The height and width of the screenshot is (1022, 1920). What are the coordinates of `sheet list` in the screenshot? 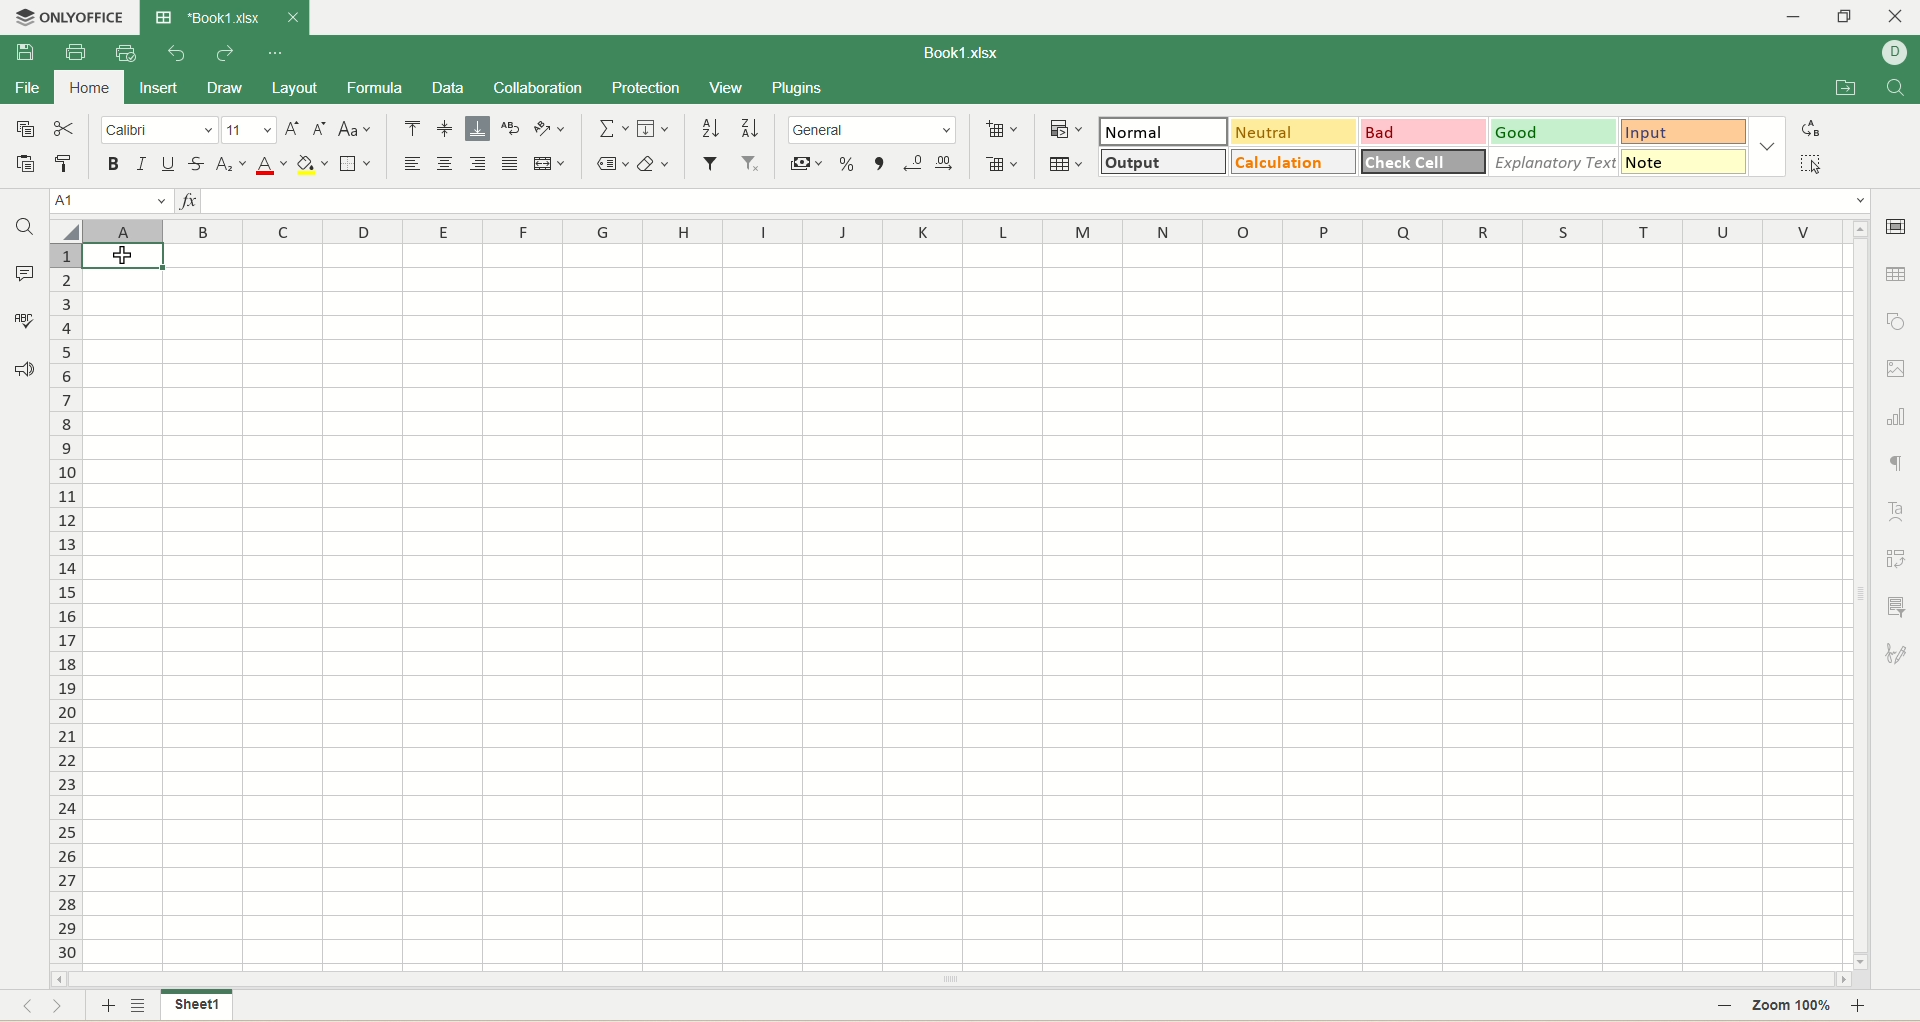 It's located at (141, 1007).